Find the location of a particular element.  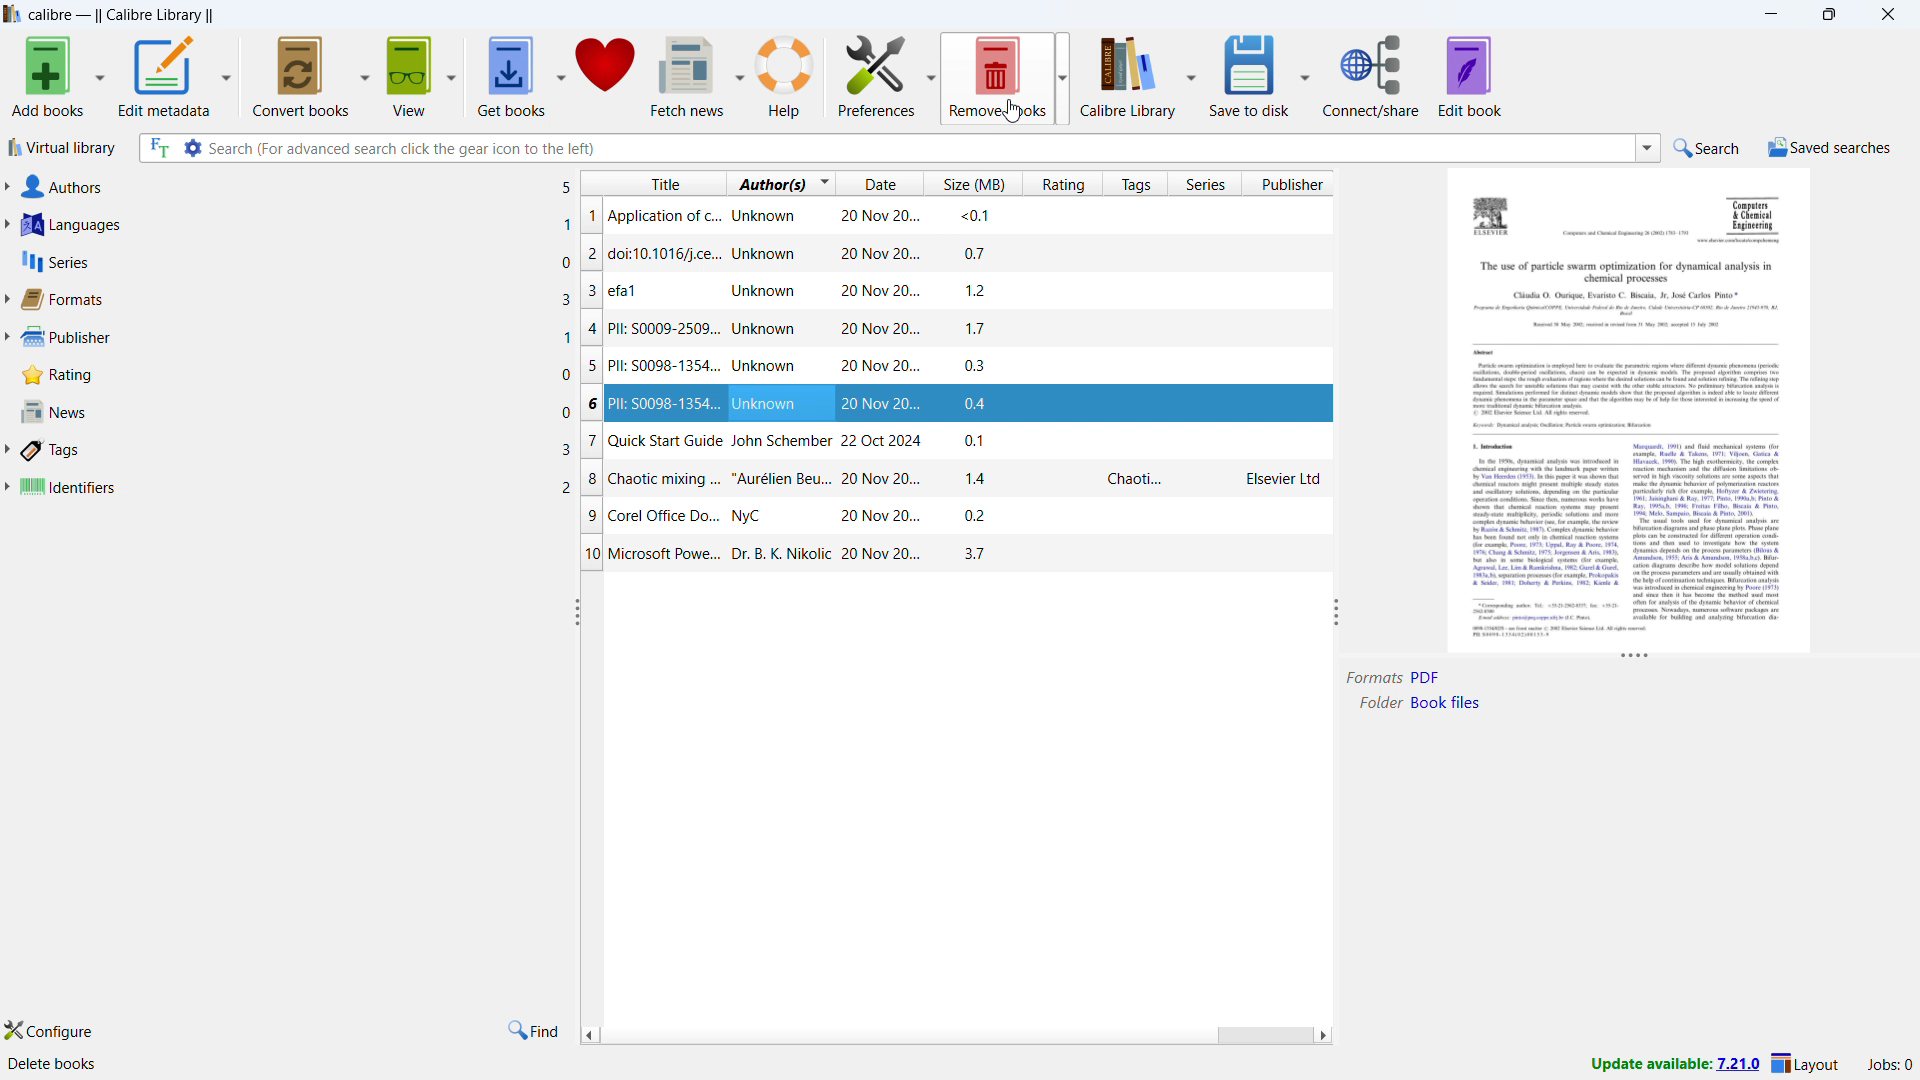

remove books options is located at coordinates (1061, 74).